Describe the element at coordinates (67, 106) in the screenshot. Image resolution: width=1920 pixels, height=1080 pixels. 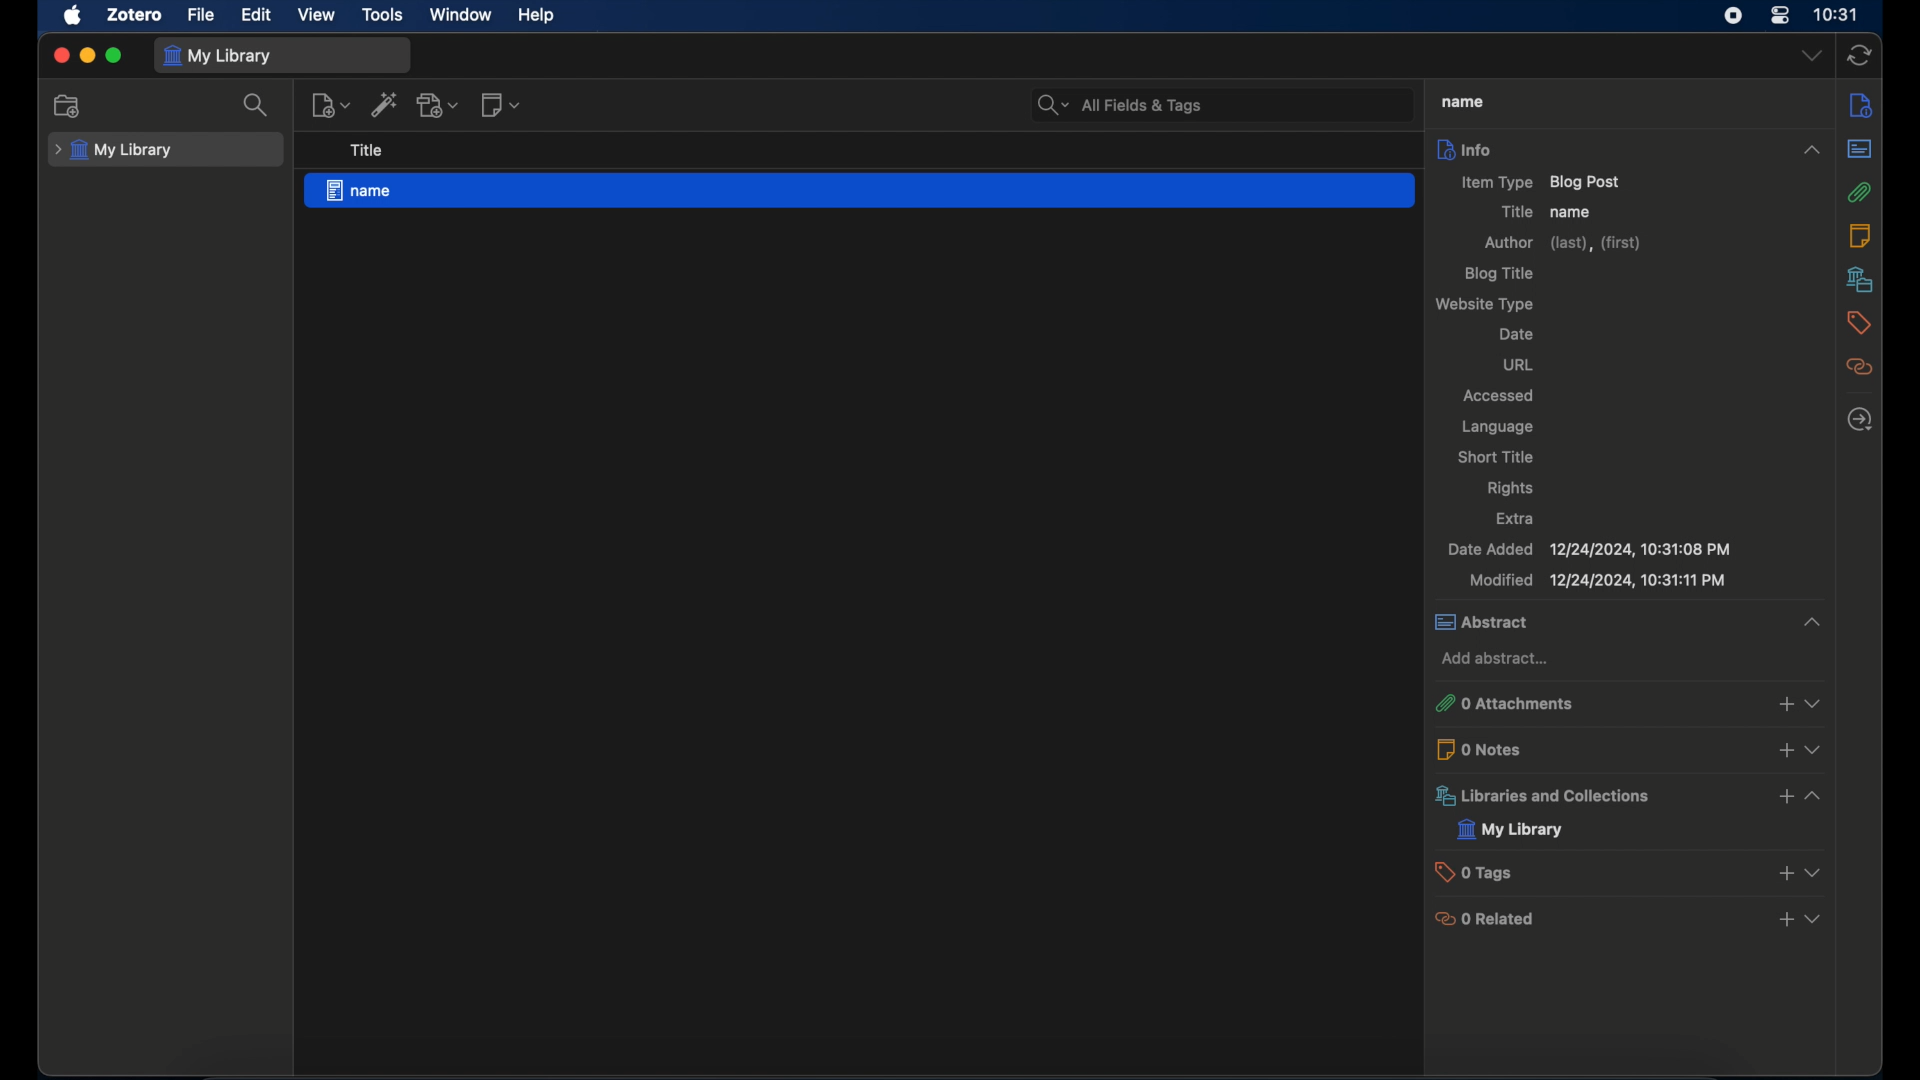
I see `new collection` at that location.